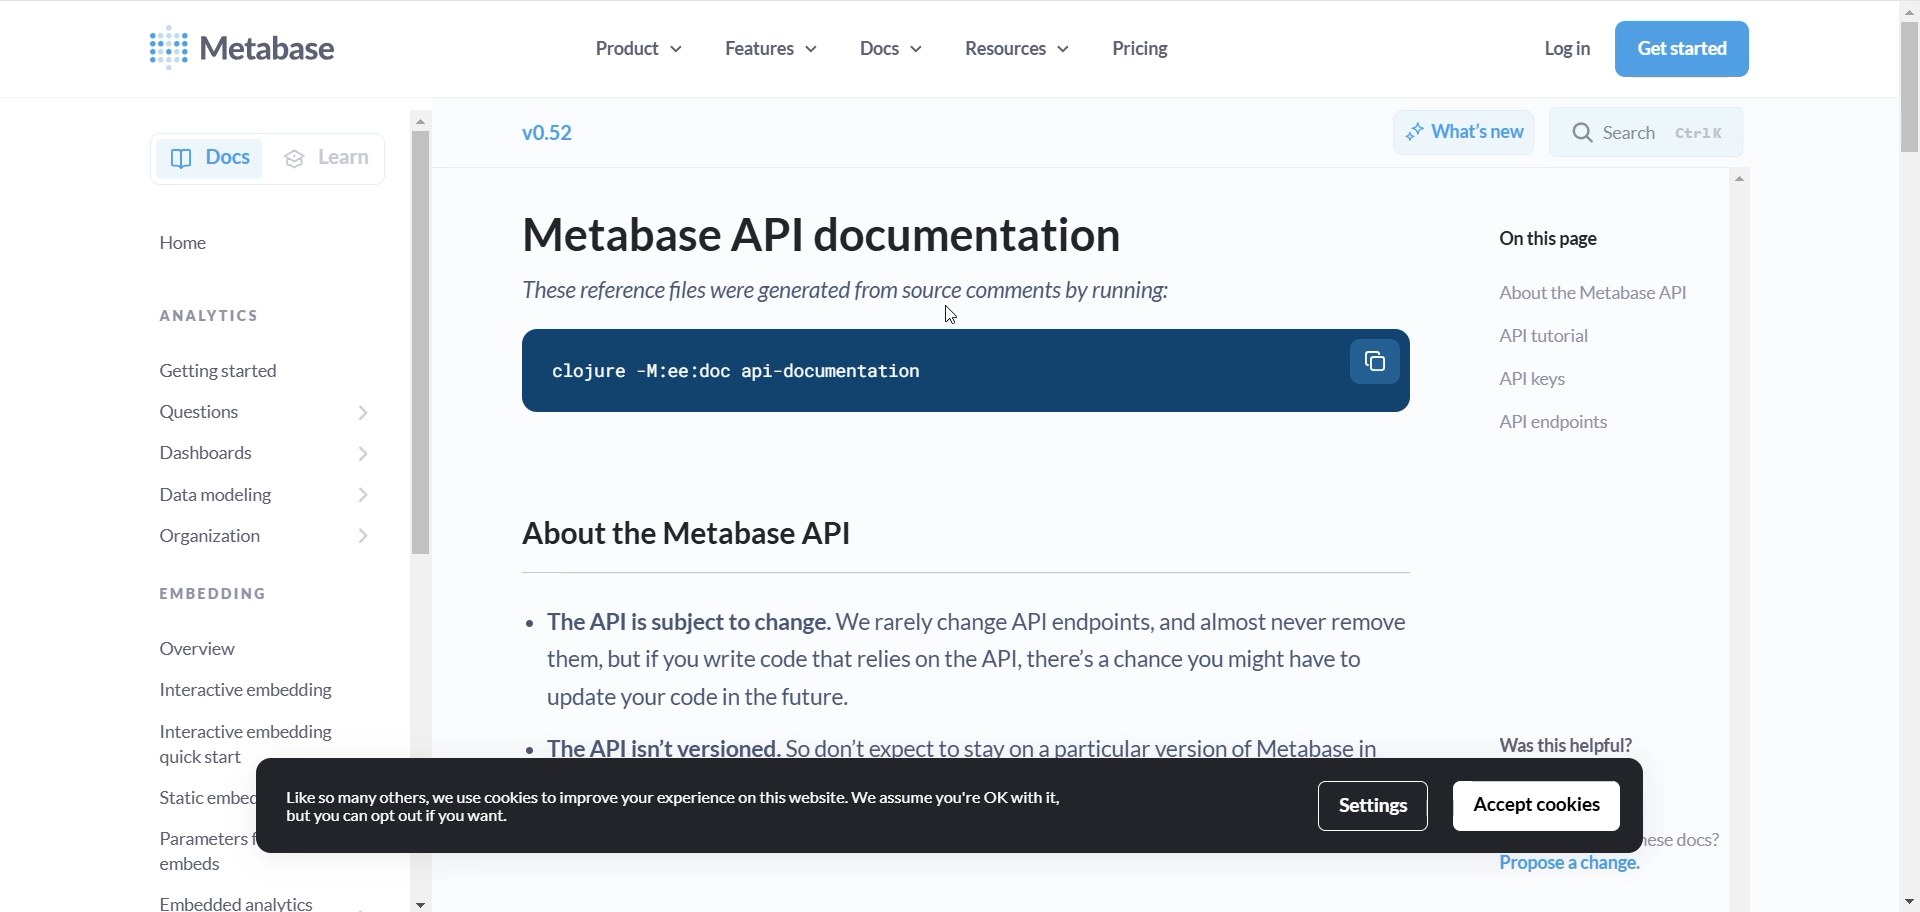  I want to click on code, so click(934, 371).